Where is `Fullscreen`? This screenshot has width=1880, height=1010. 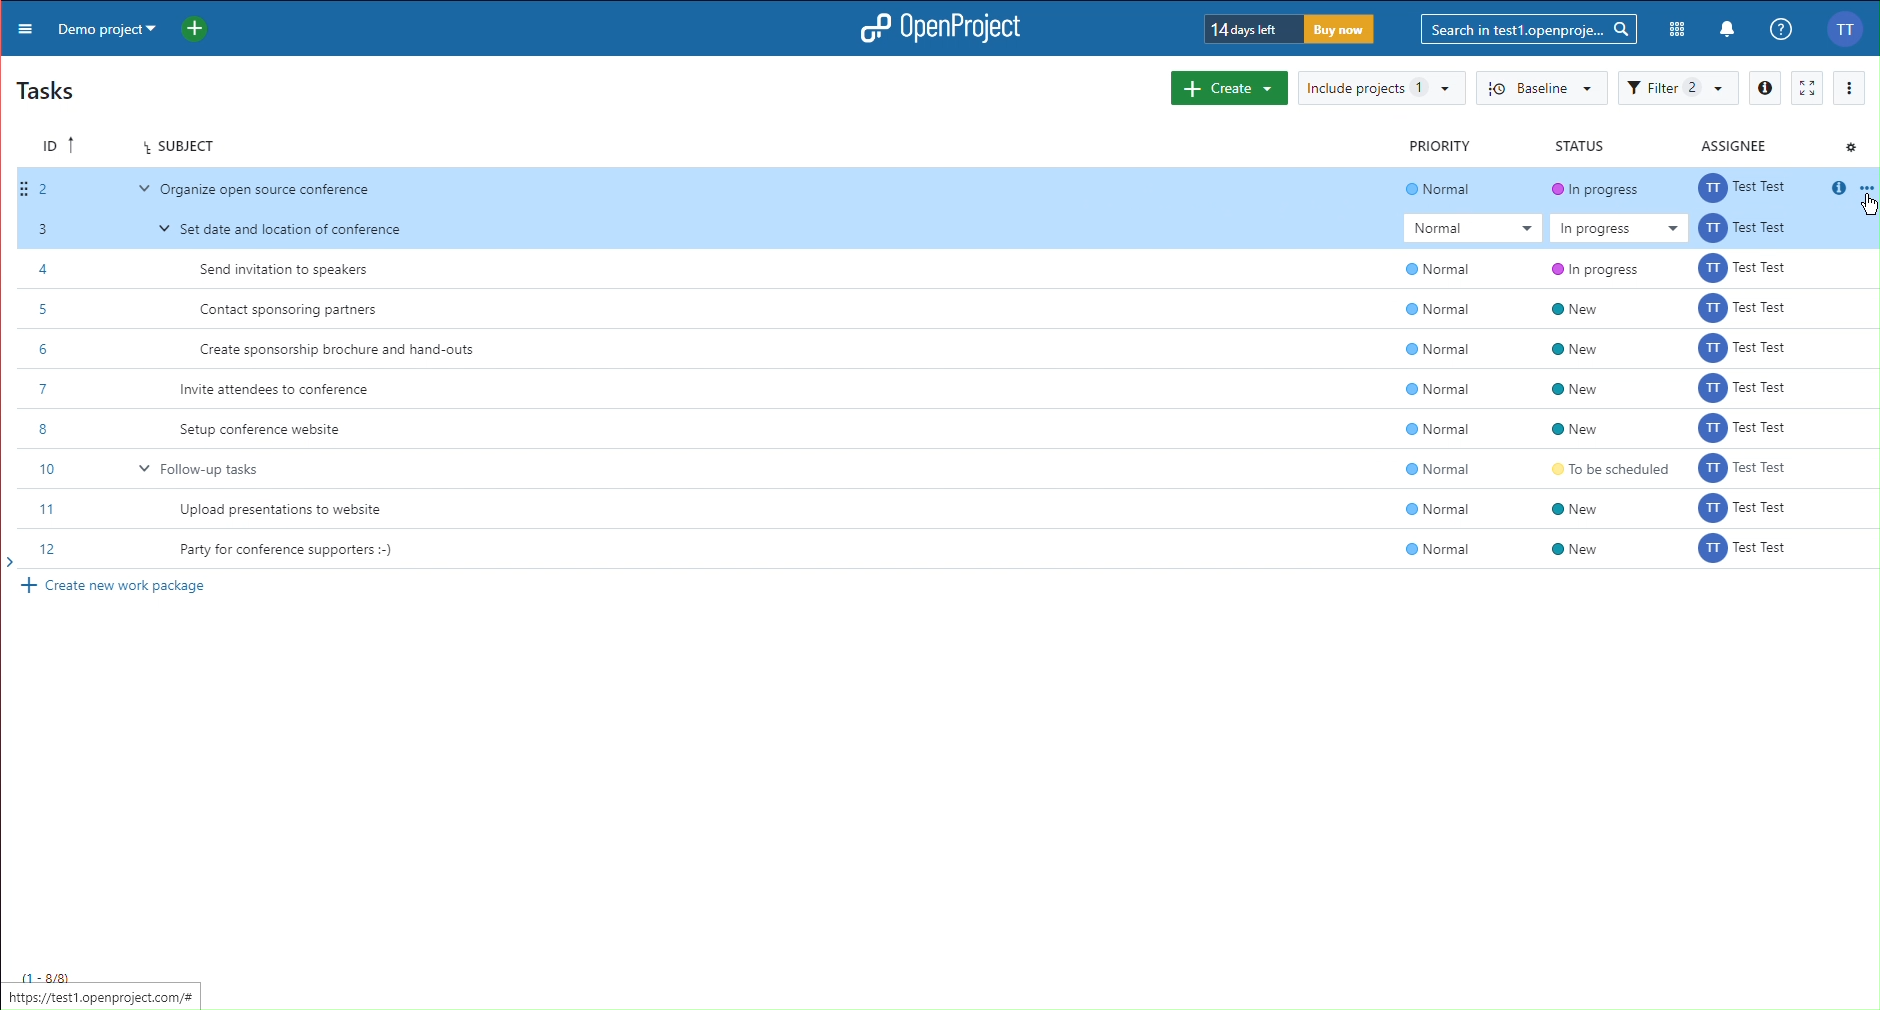
Fullscreen is located at coordinates (1807, 88).